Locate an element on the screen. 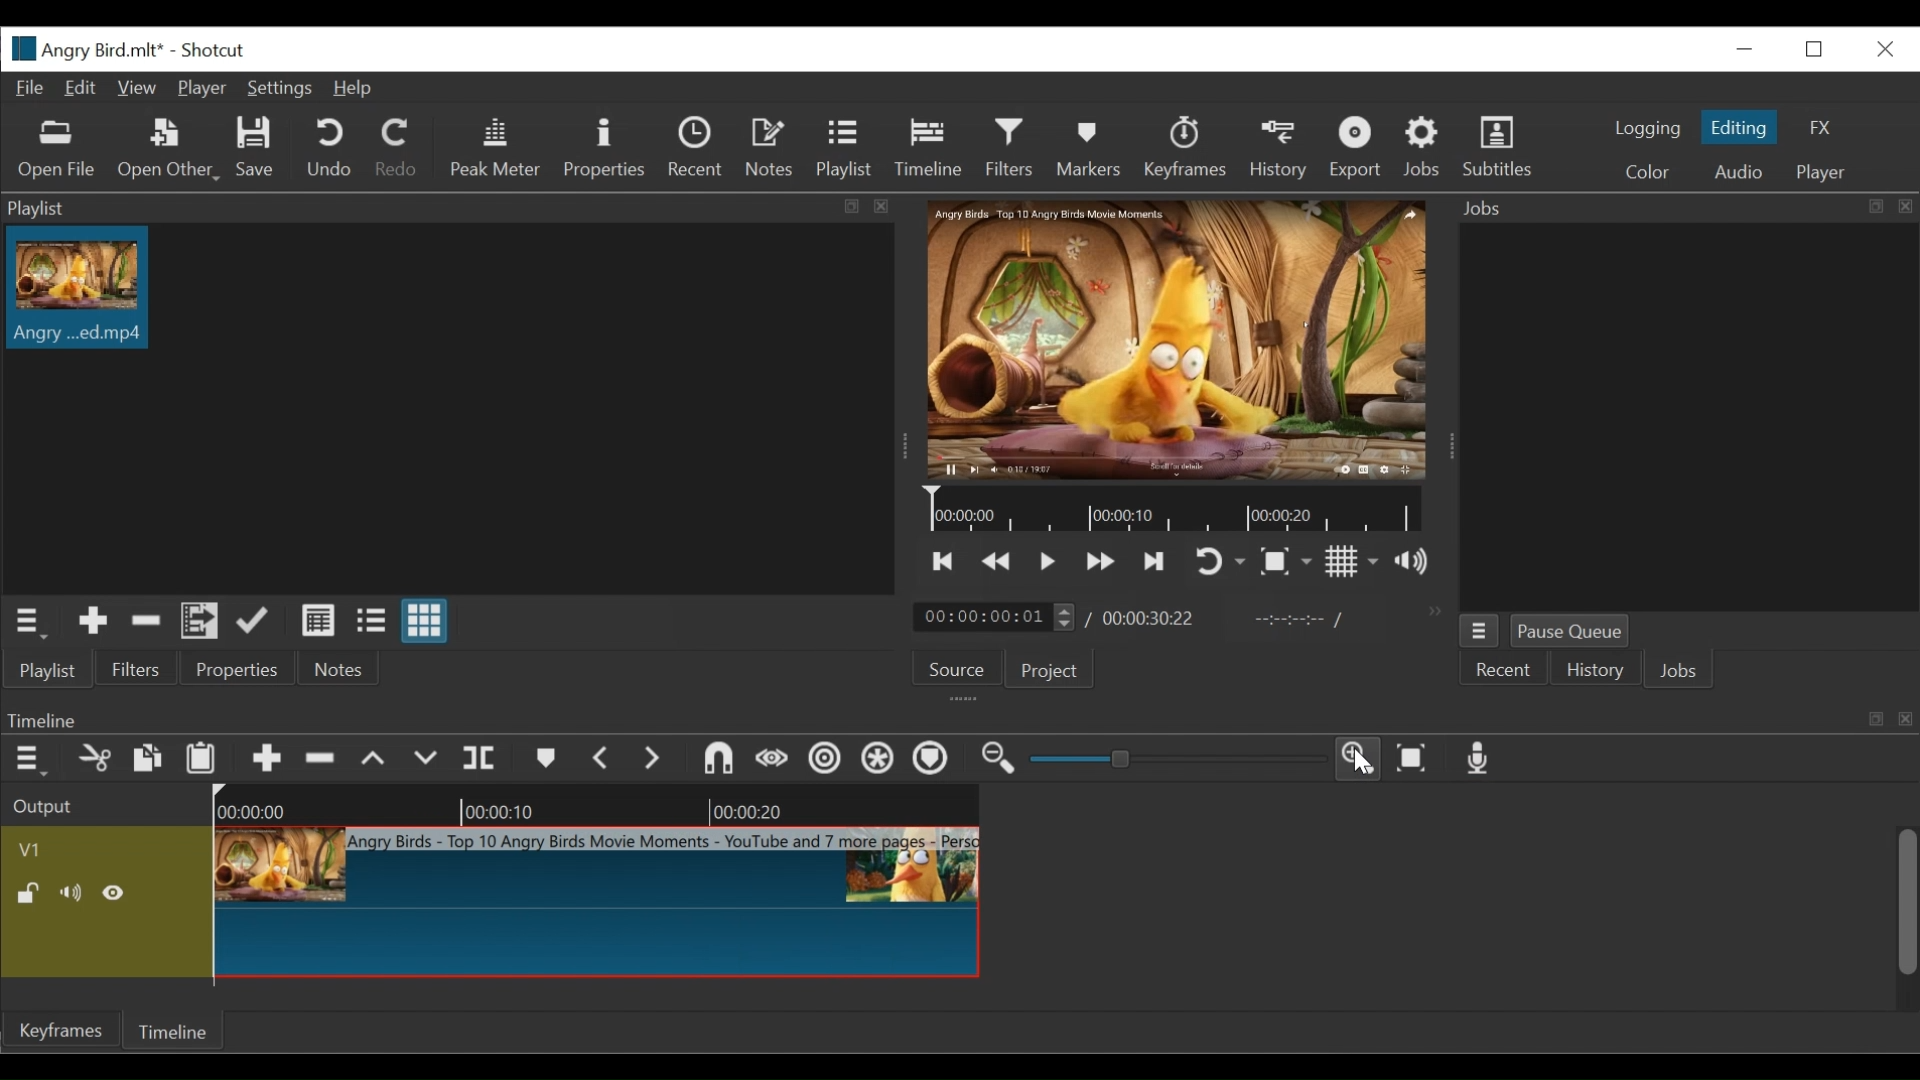 The width and height of the screenshot is (1920, 1080). Timeline menu is located at coordinates (28, 761).